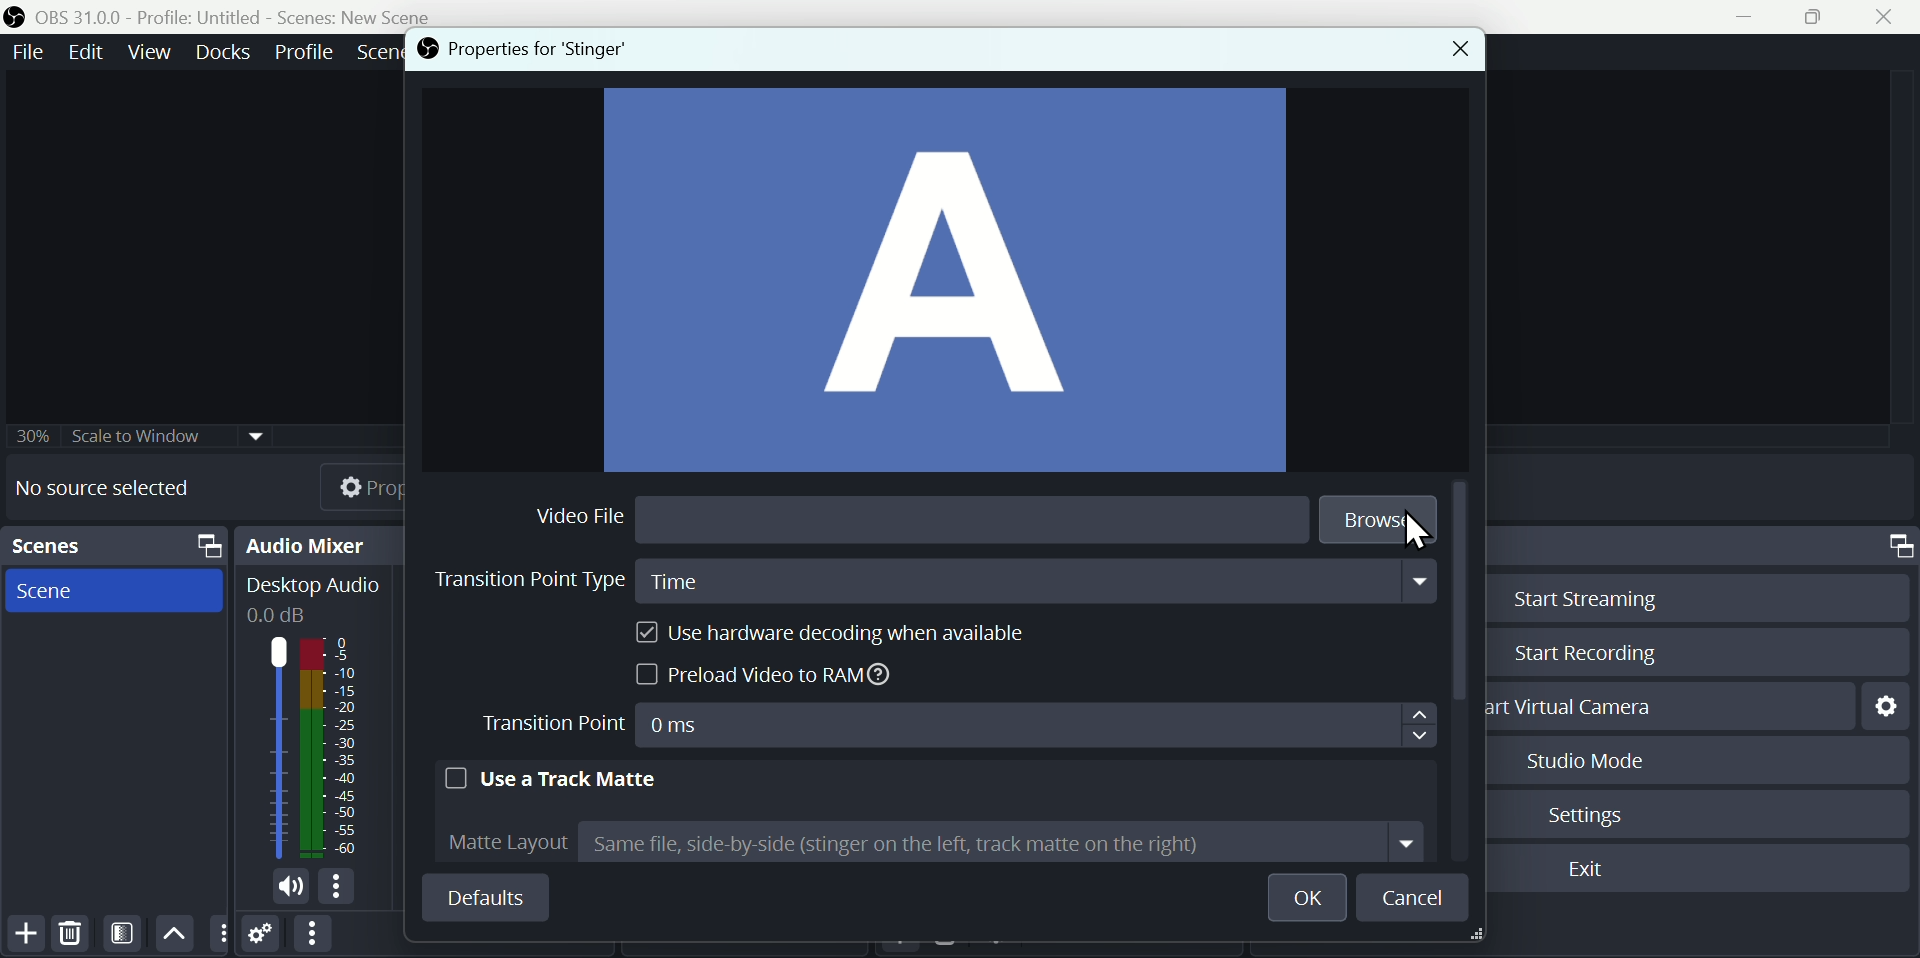 The height and width of the screenshot is (958, 1920). I want to click on Audio mixer, so click(324, 544).